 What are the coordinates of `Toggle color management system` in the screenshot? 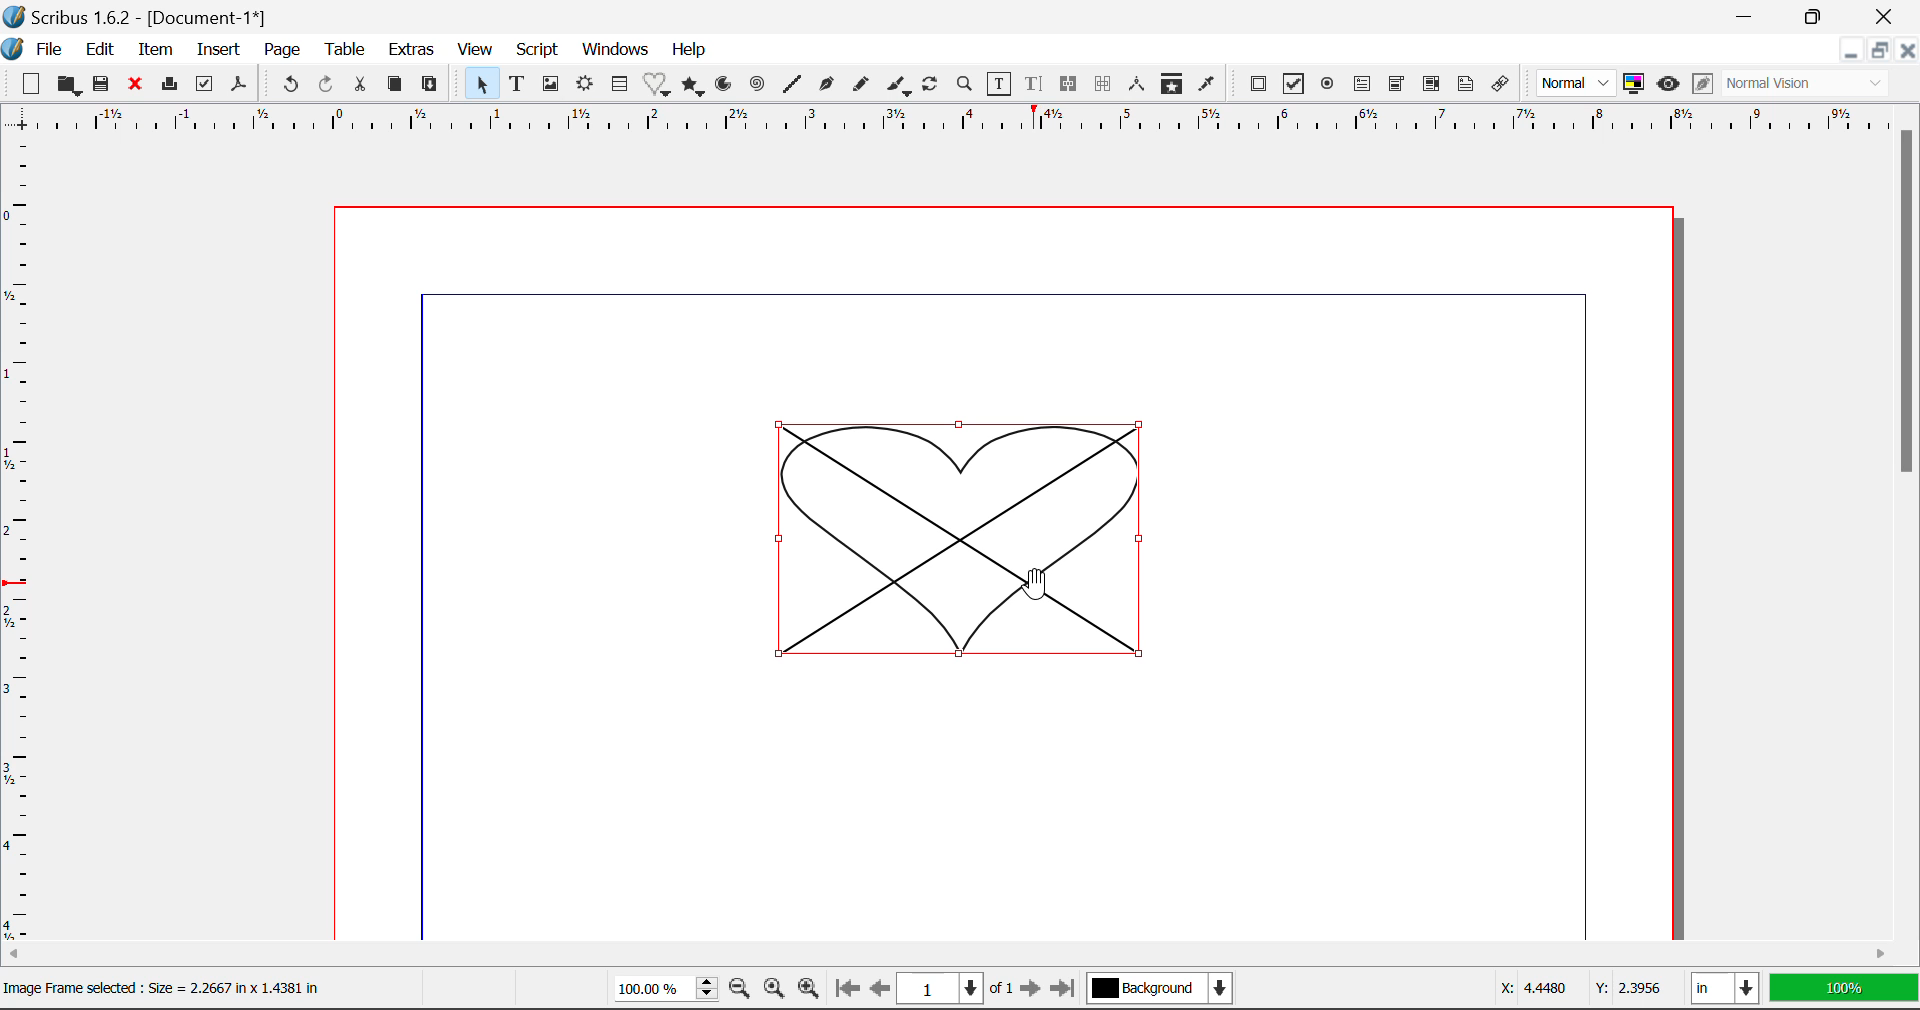 It's located at (1634, 85).